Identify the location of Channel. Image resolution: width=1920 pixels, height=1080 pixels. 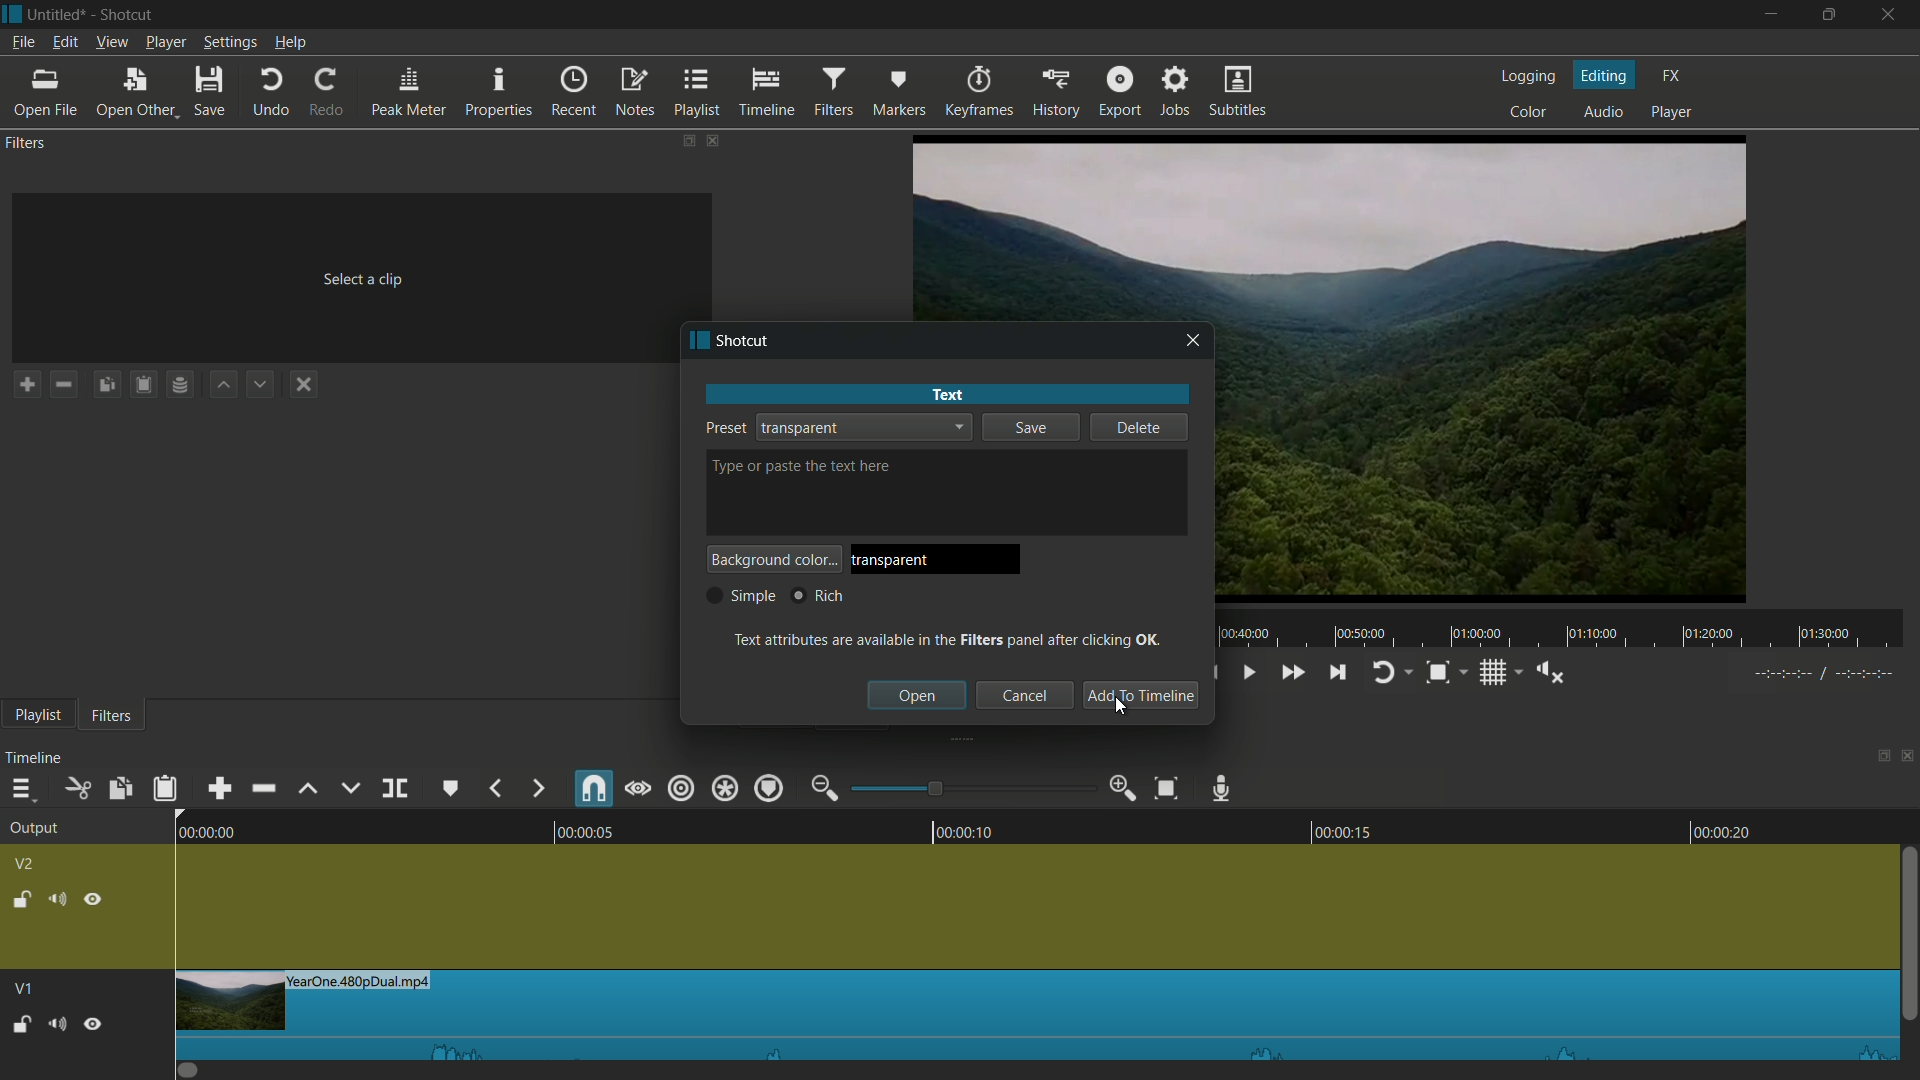
(181, 387).